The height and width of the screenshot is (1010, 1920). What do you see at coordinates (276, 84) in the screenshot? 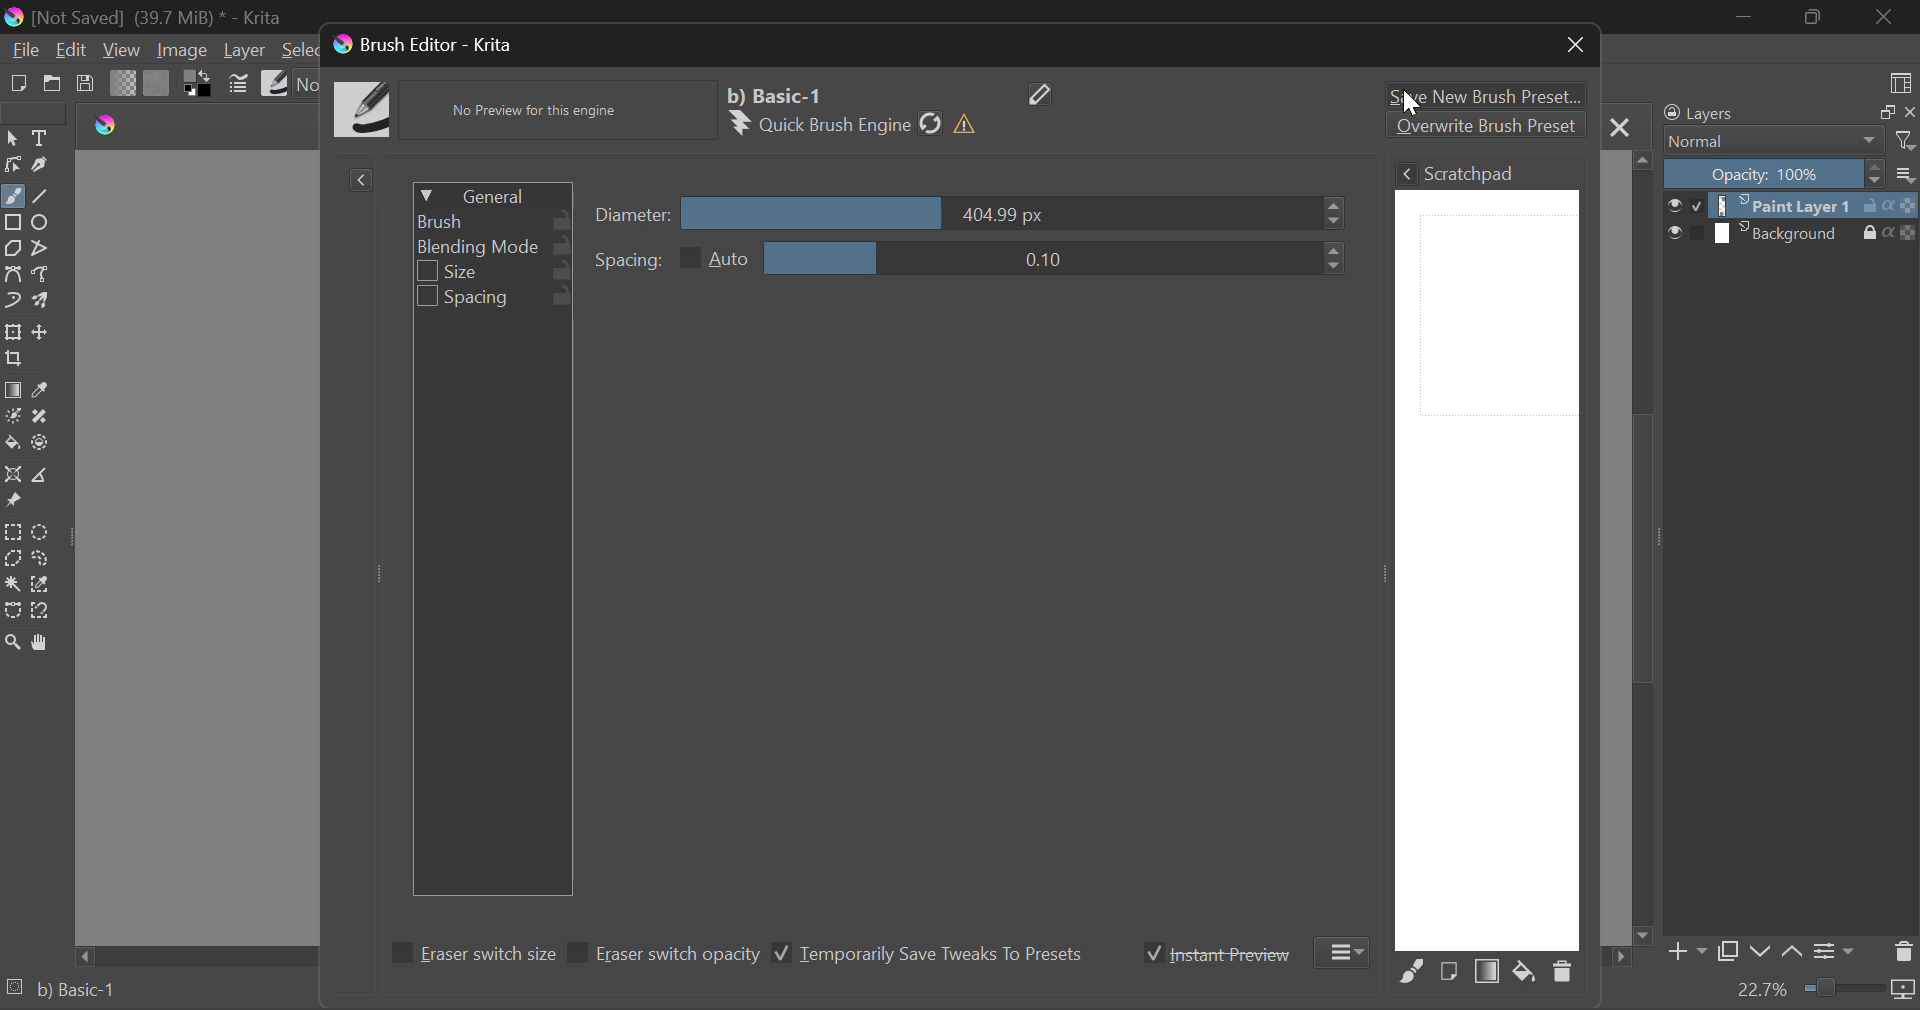
I see `Brush Presets` at bounding box center [276, 84].